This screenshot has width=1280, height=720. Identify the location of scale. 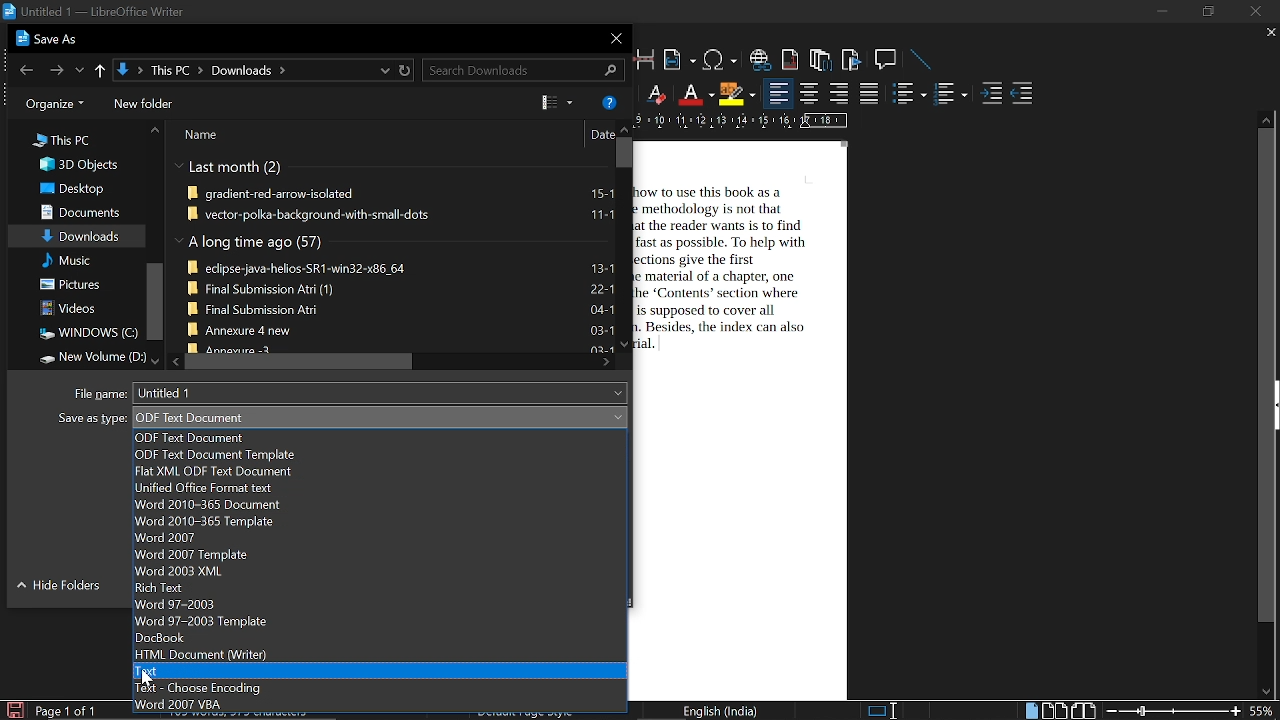
(742, 120).